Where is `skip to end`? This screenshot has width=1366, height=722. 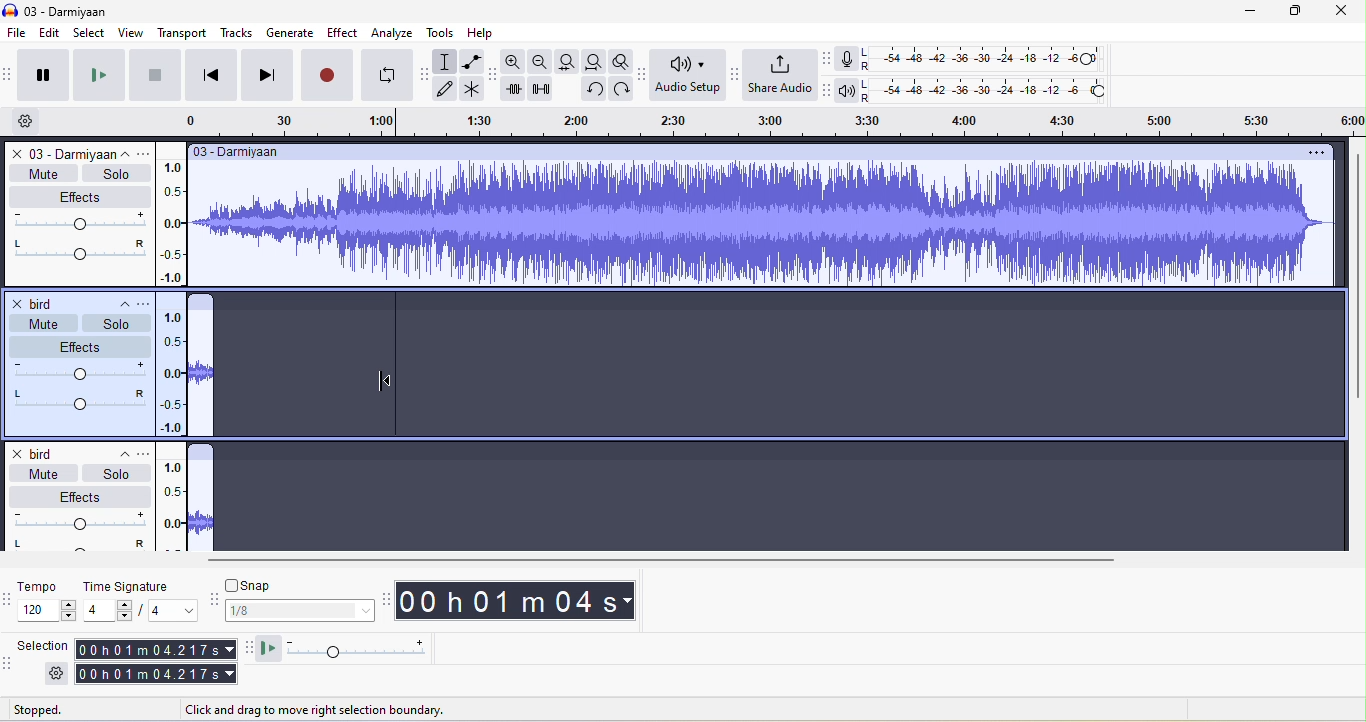
skip to end is located at coordinates (268, 73).